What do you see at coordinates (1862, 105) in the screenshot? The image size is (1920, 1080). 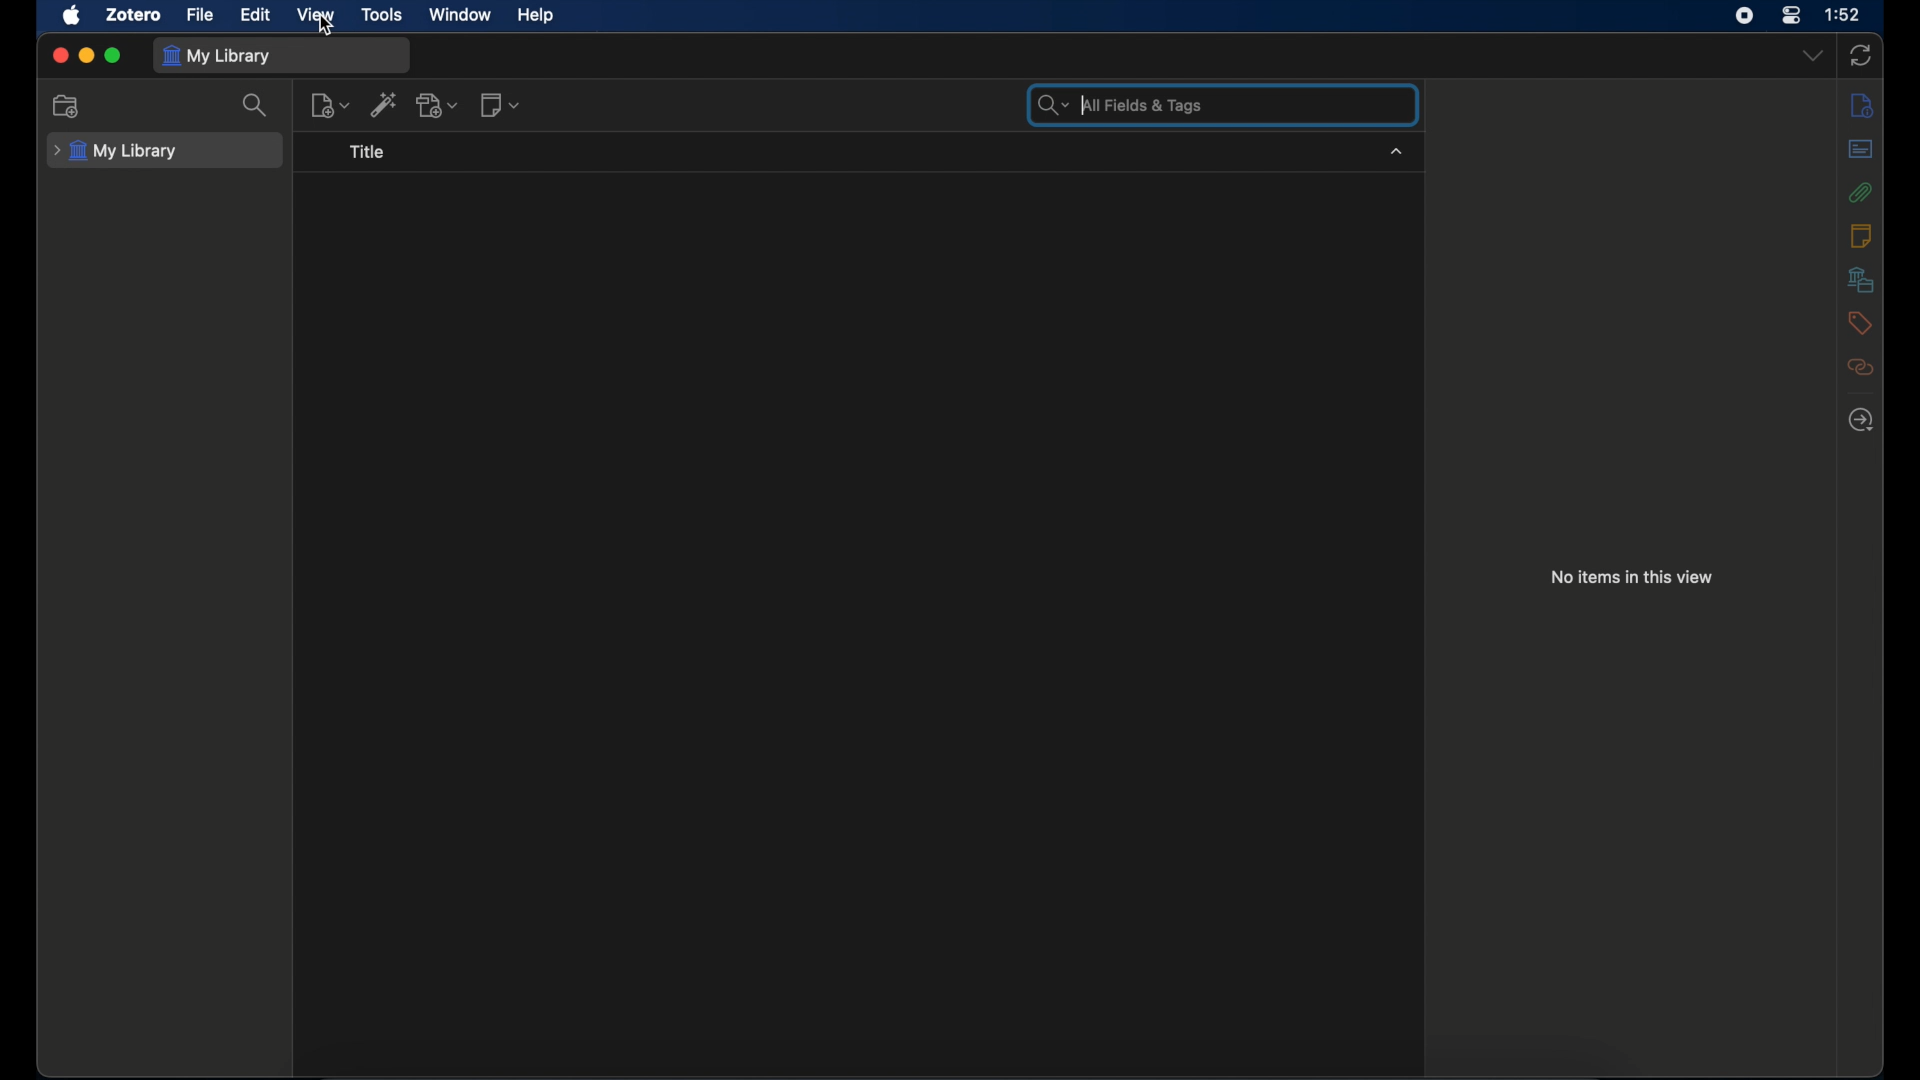 I see `info` at bounding box center [1862, 105].